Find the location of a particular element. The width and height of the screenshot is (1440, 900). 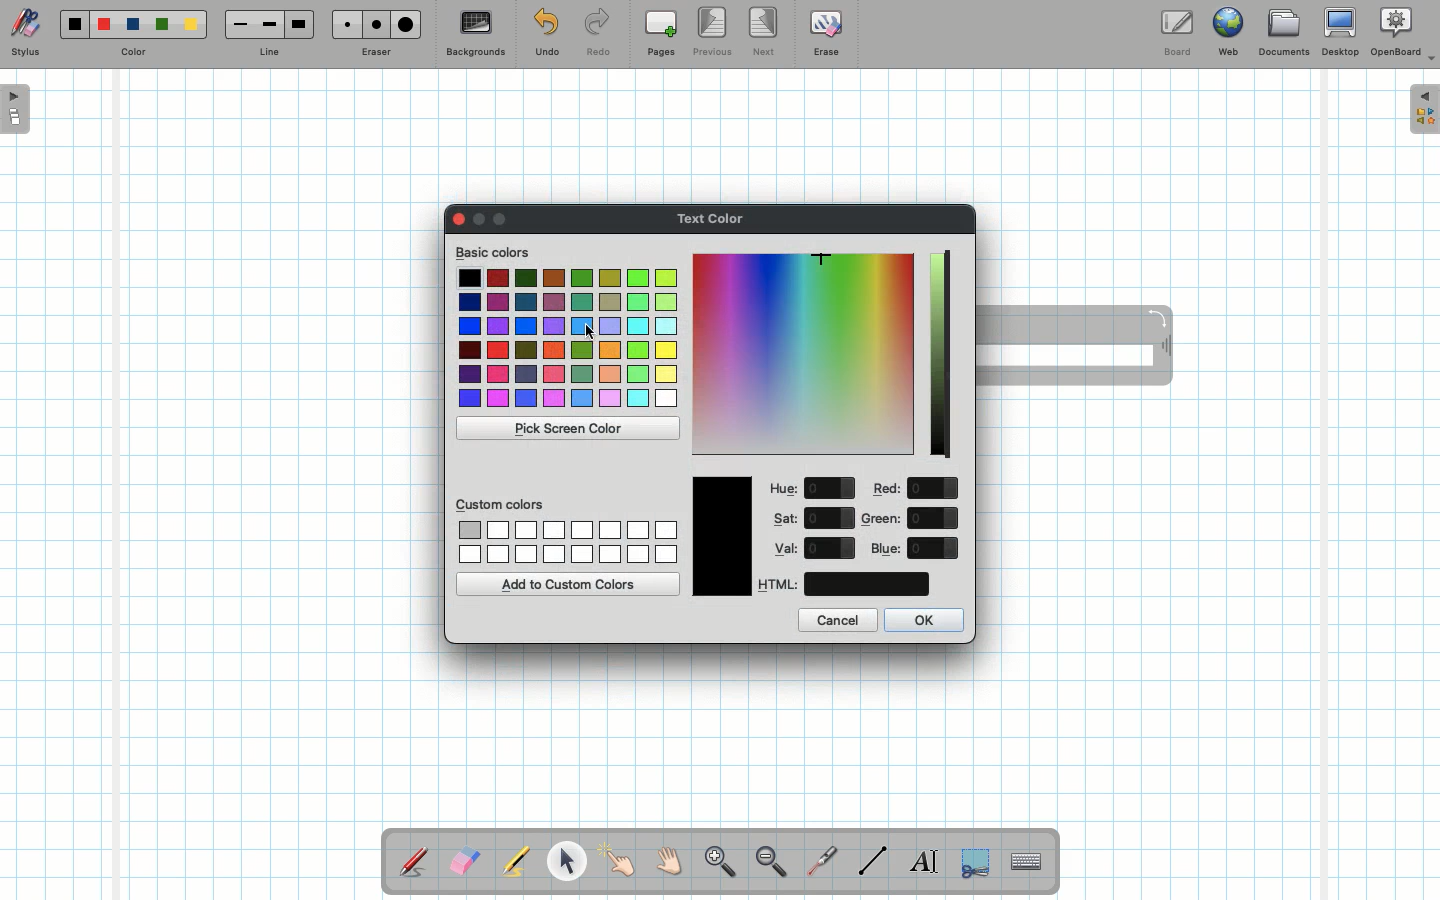

Undo is located at coordinates (546, 36).